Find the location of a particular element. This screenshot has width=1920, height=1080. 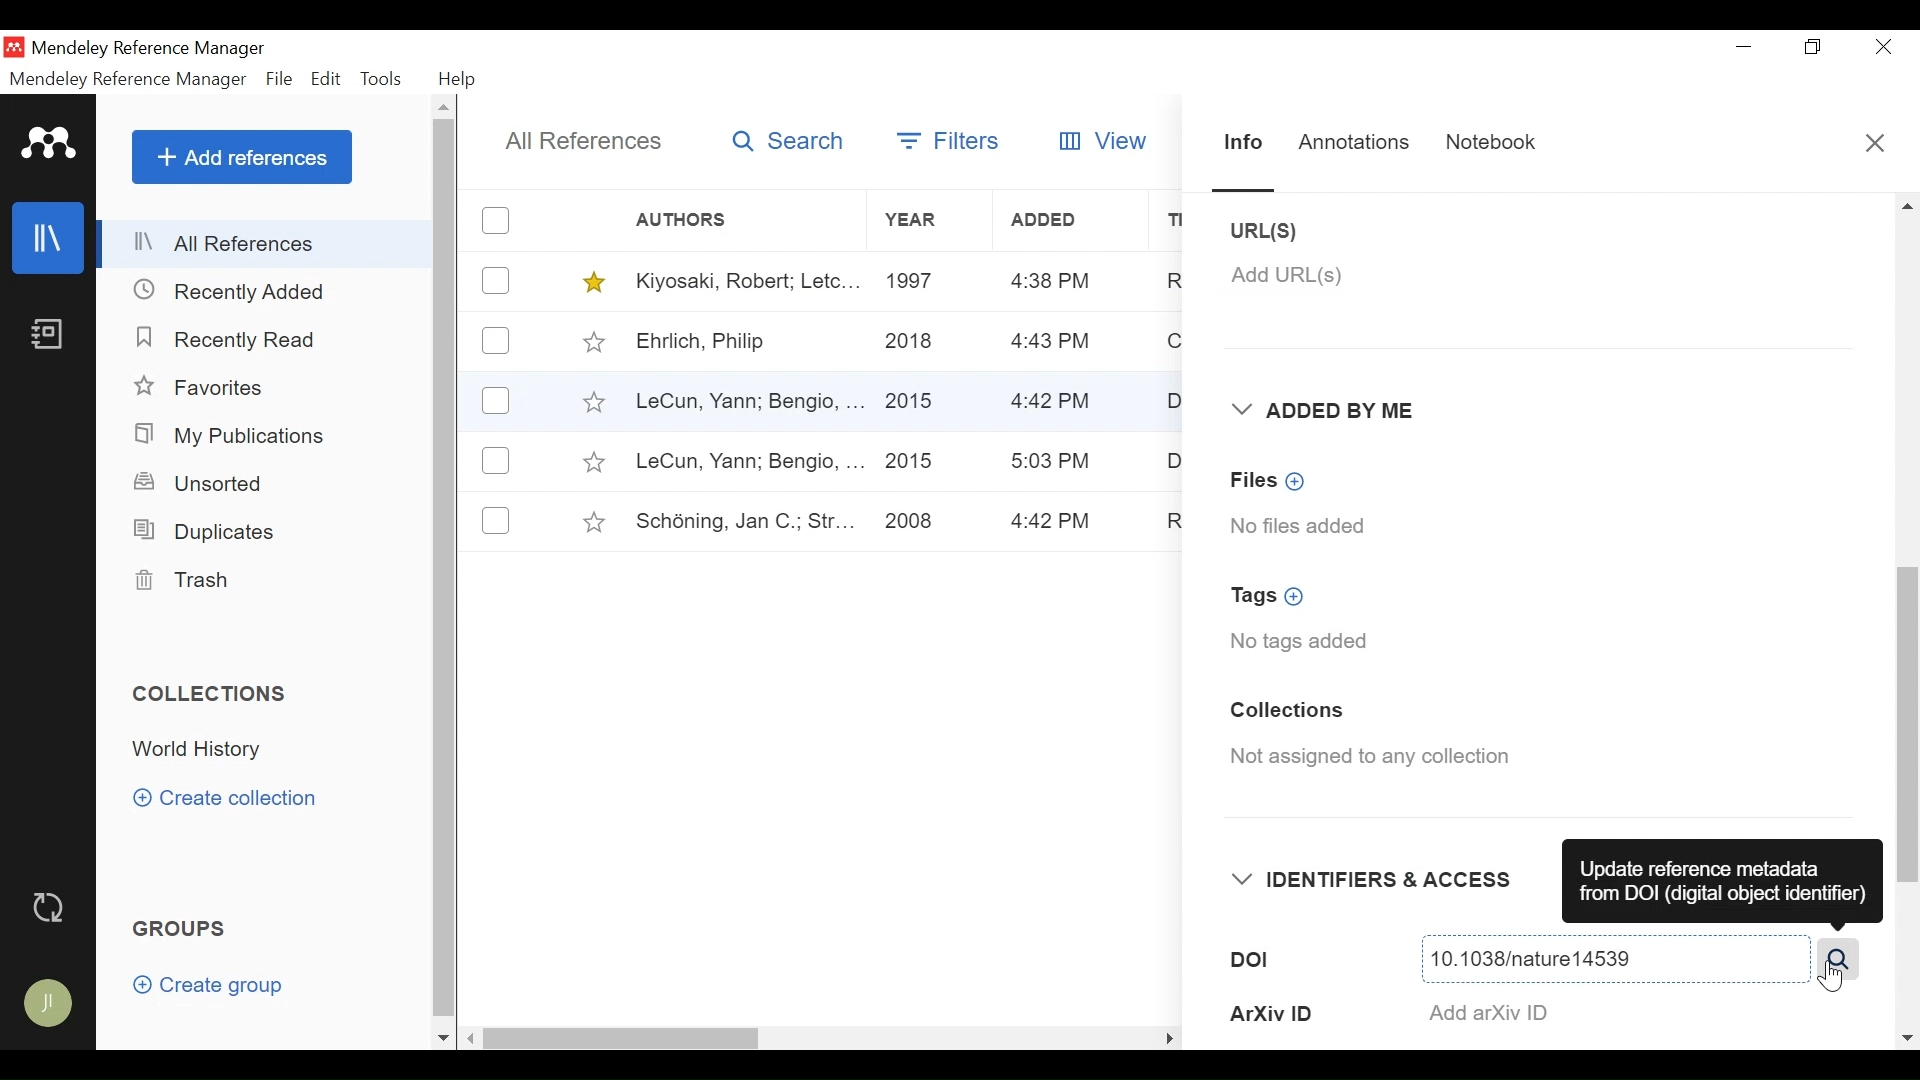

No files added is located at coordinates (1301, 525).